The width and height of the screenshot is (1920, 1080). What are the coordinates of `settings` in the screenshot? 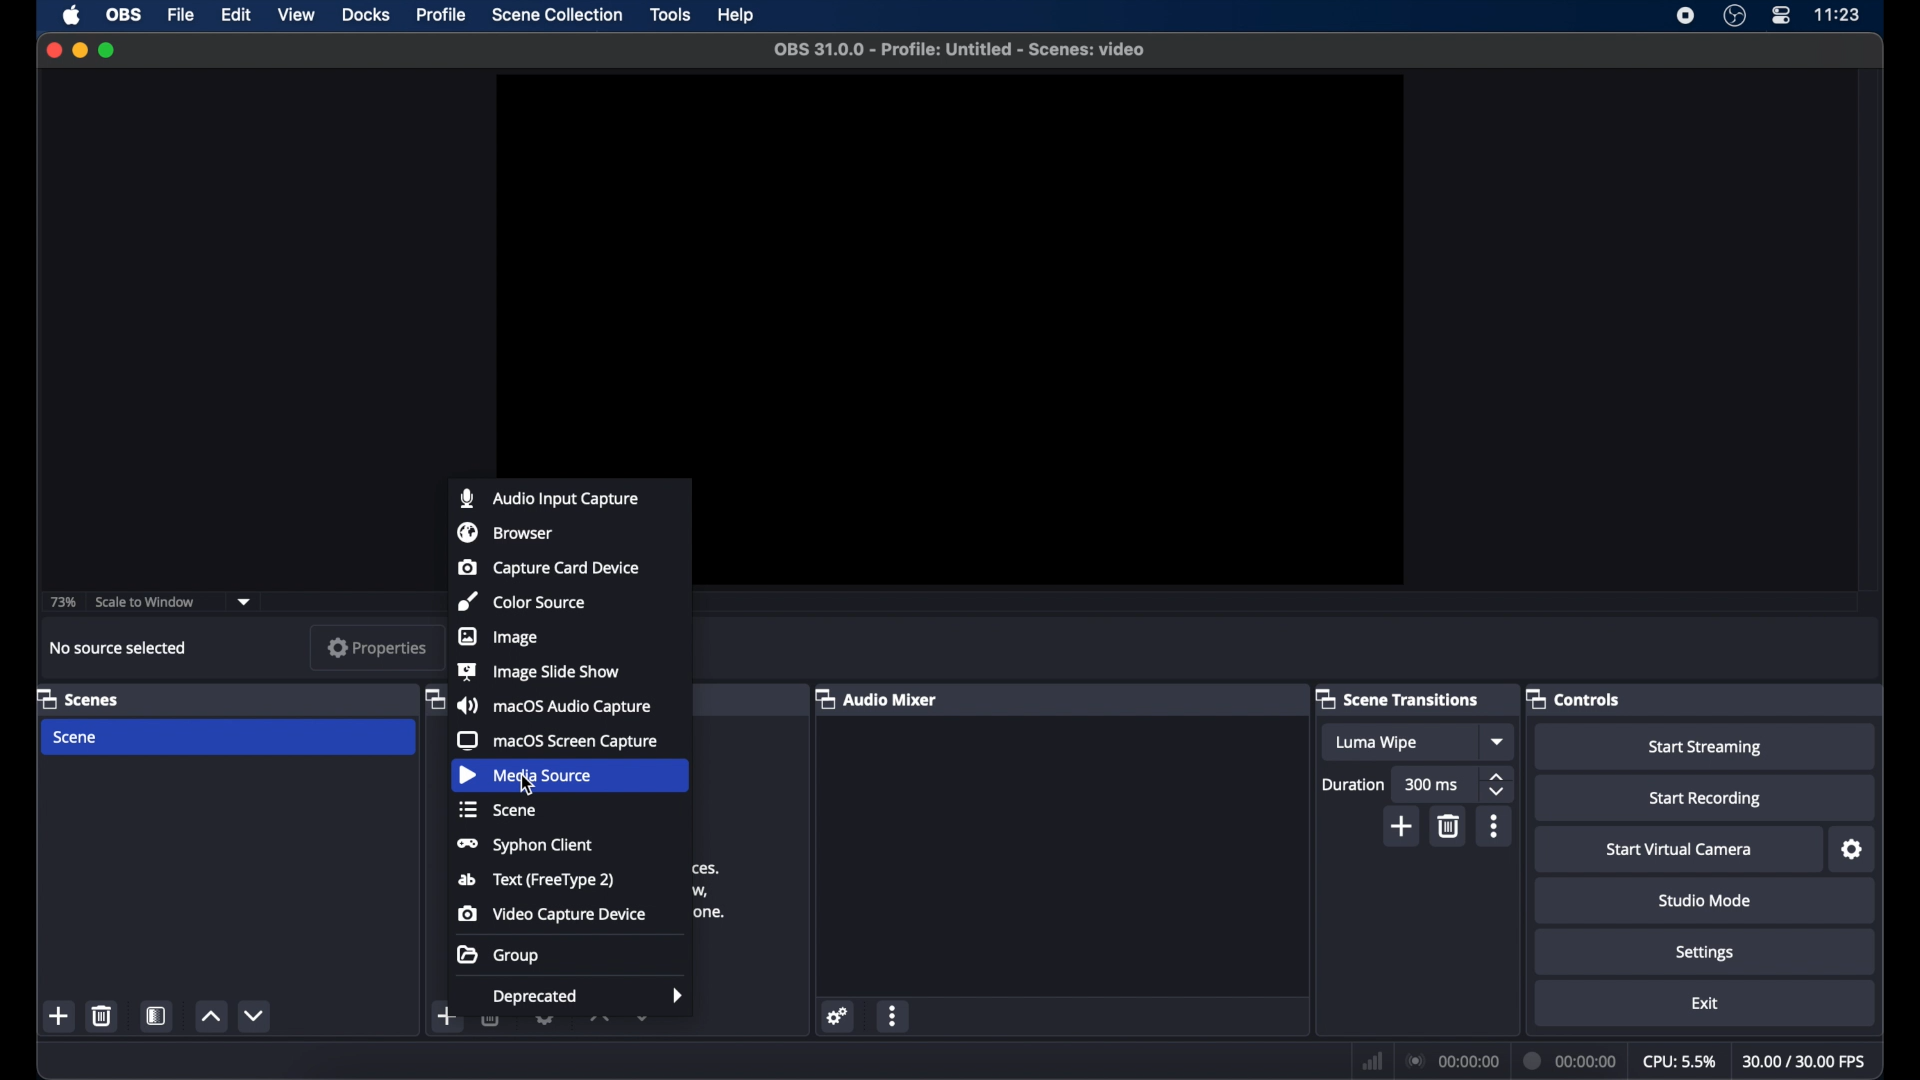 It's located at (838, 1017).